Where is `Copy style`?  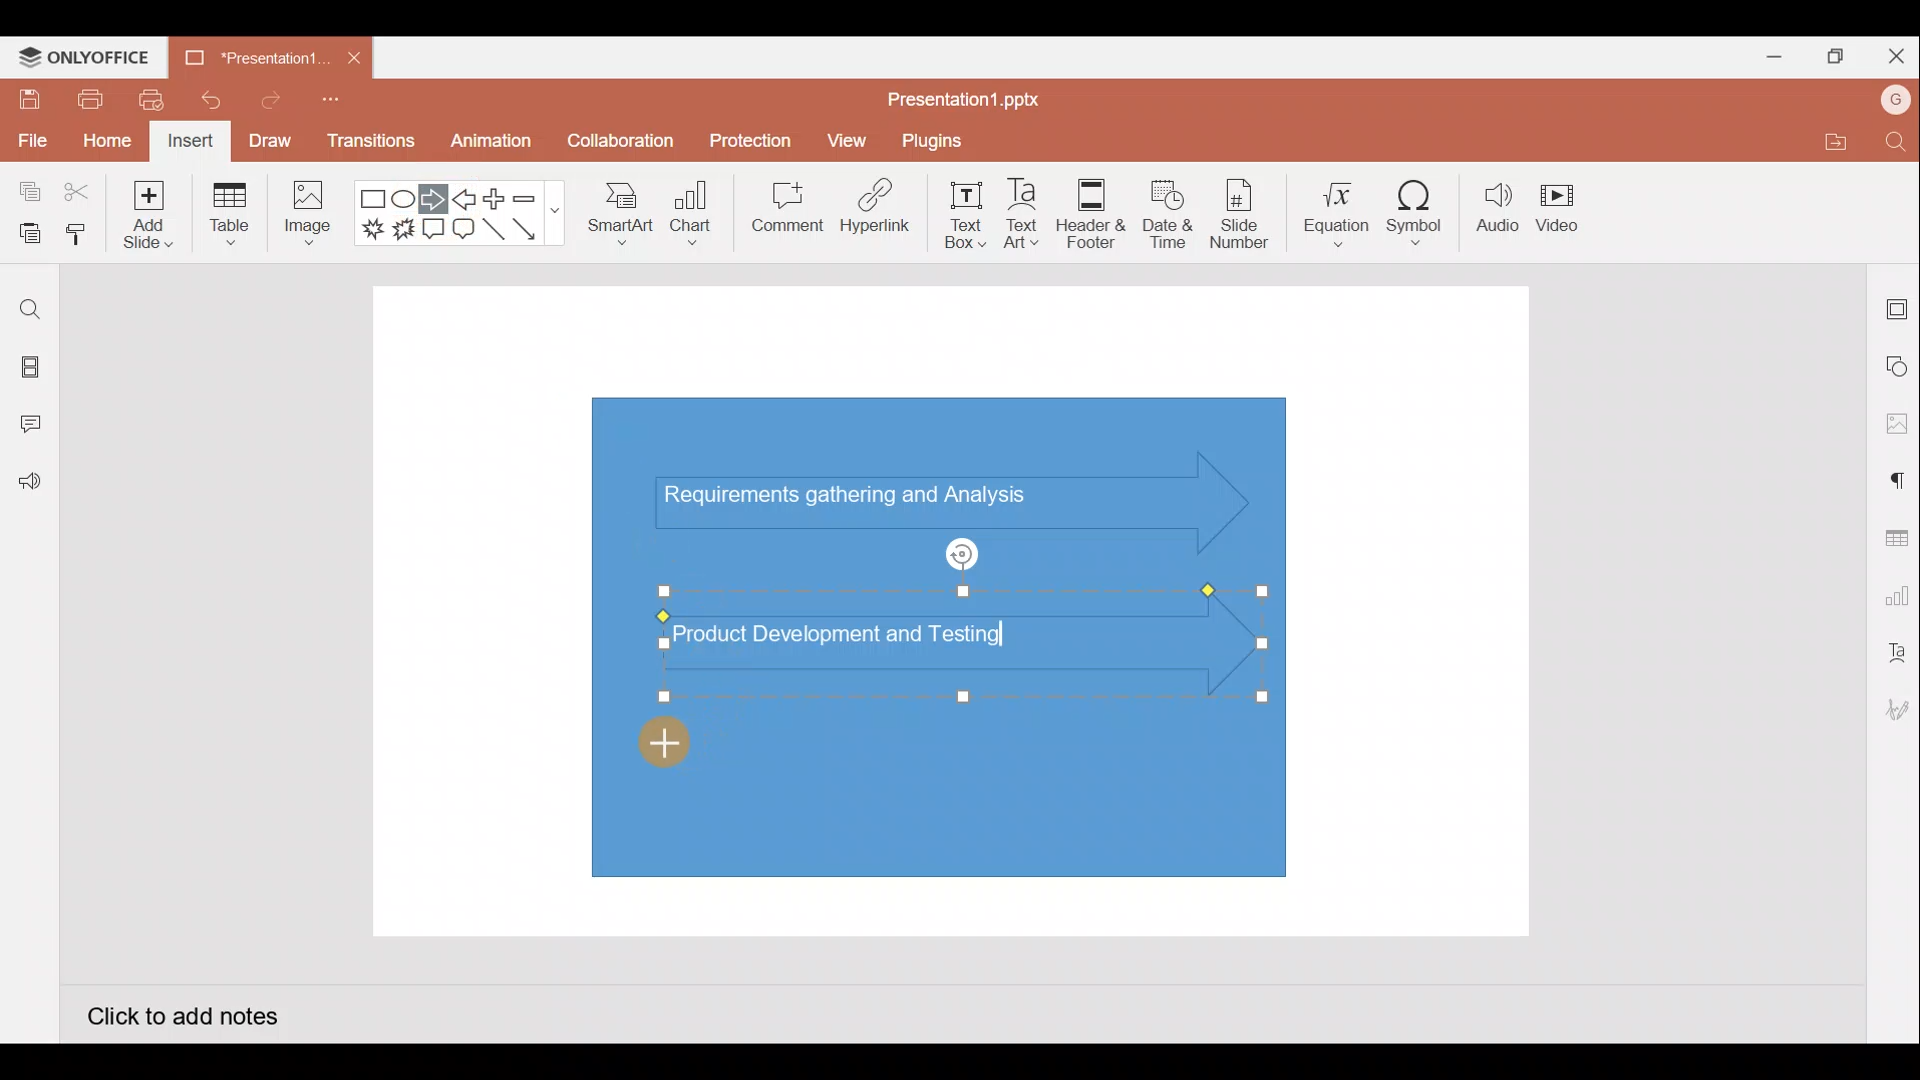
Copy style is located at coordinates (78, 237).